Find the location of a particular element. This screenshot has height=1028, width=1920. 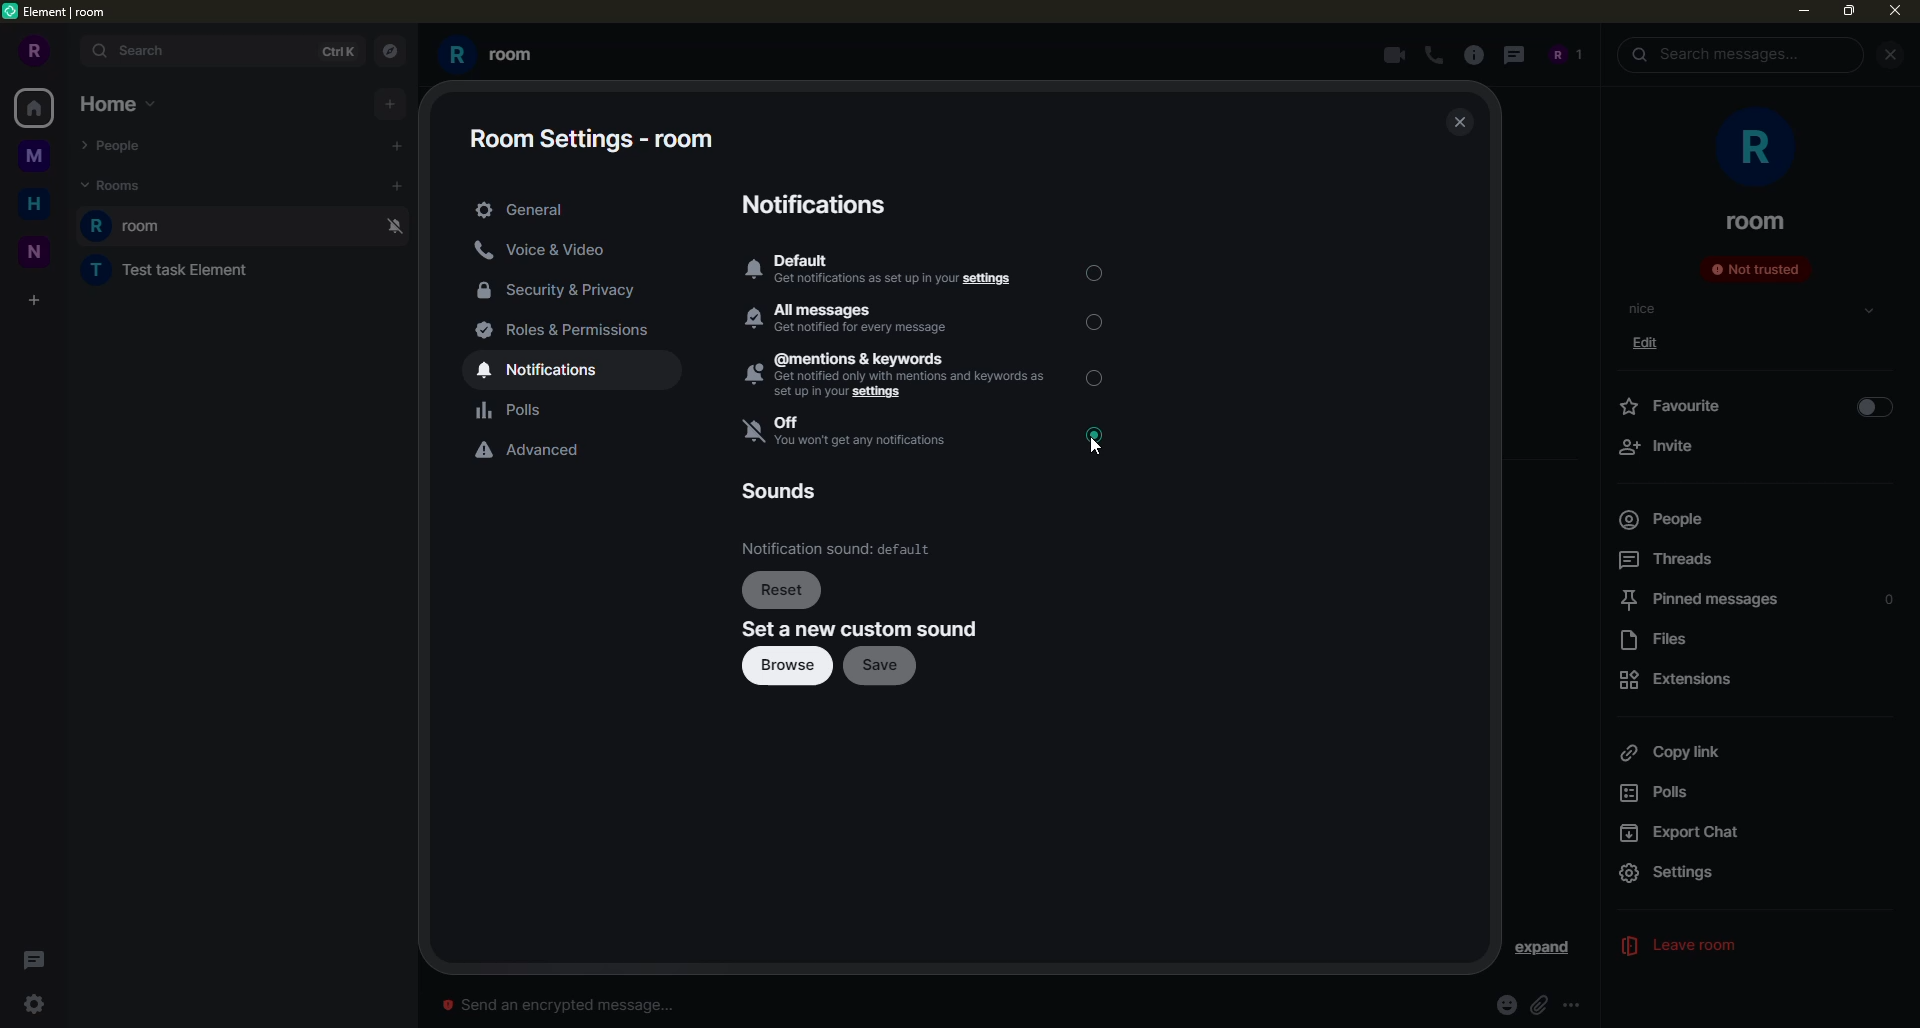

copy link is located at coordinates (1670, 753).